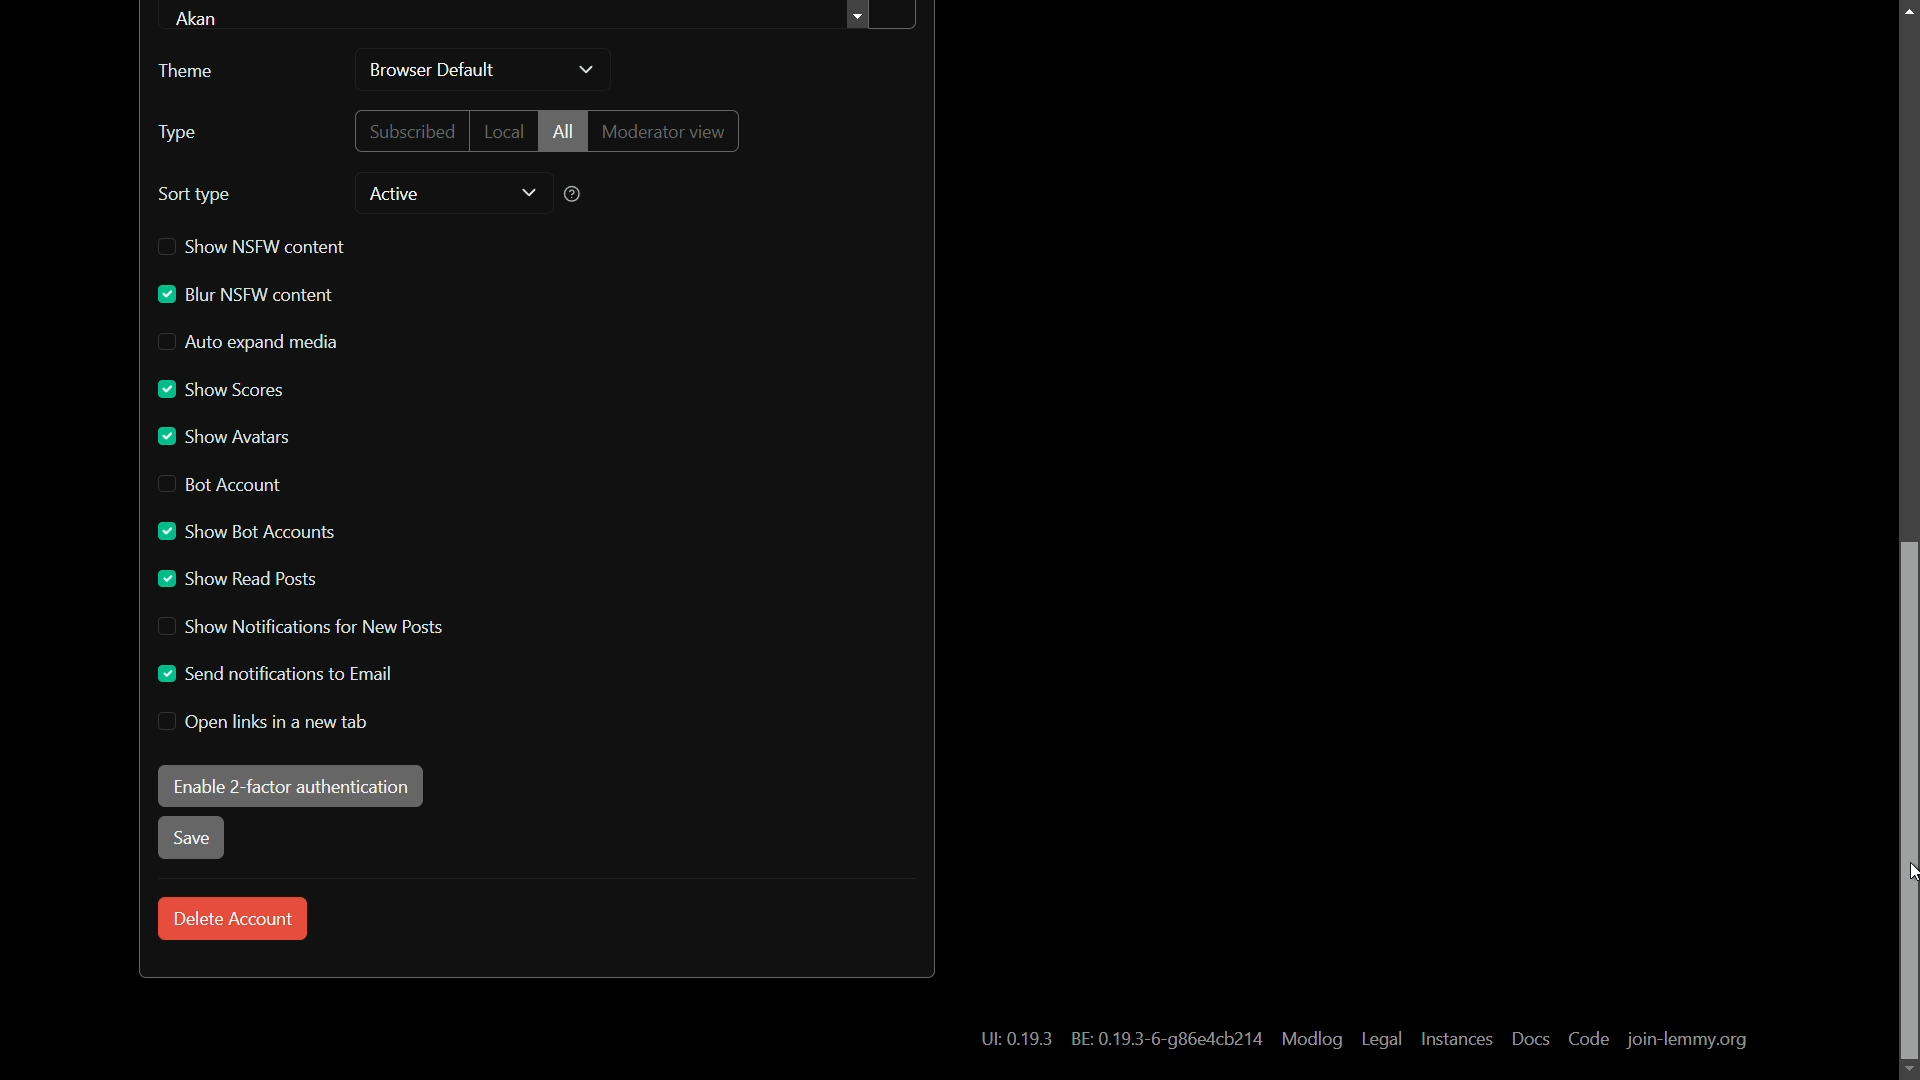  What do you see at coordinates (239, 579) in the screenshot?
I see `show read posts` at bounding box center [239, 579].